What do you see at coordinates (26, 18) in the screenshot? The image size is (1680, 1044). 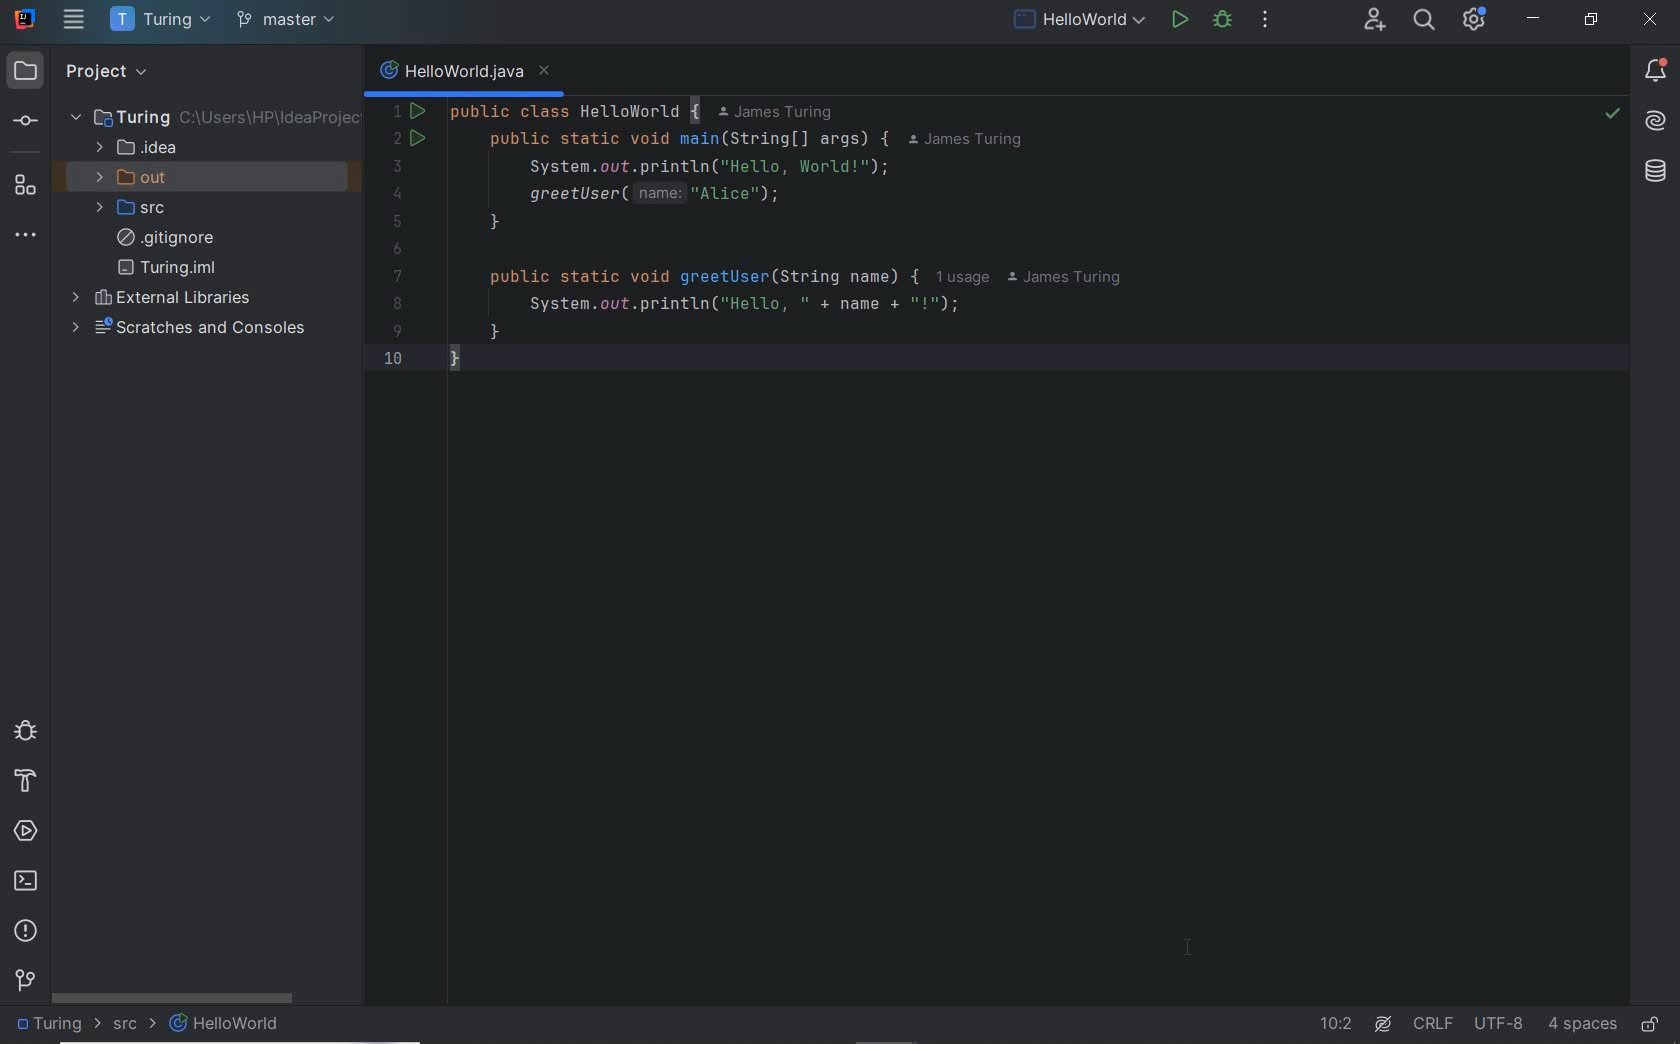 I see `Application logo` at bounding box center [26, 18].